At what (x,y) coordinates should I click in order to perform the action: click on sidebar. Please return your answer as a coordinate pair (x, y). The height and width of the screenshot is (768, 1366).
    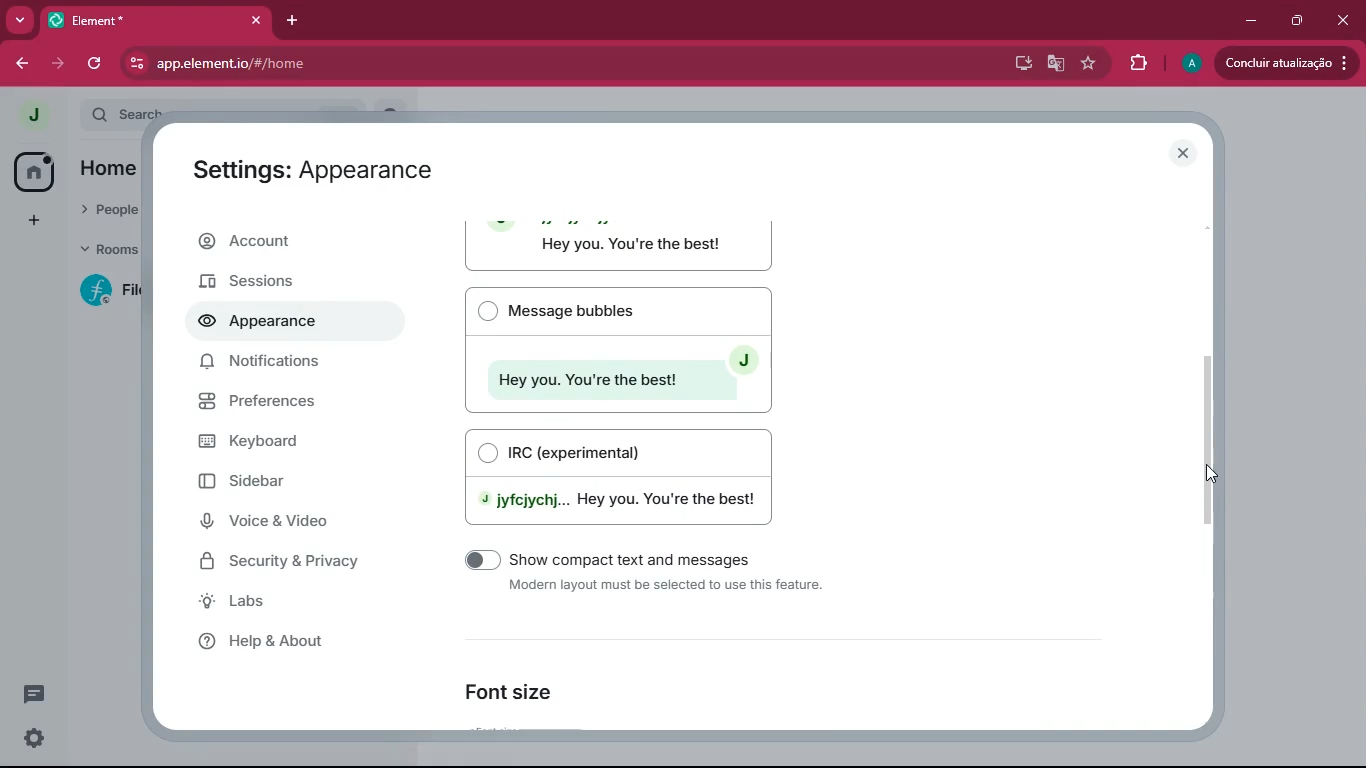
    Looking at the image, I should click on (298, 487).